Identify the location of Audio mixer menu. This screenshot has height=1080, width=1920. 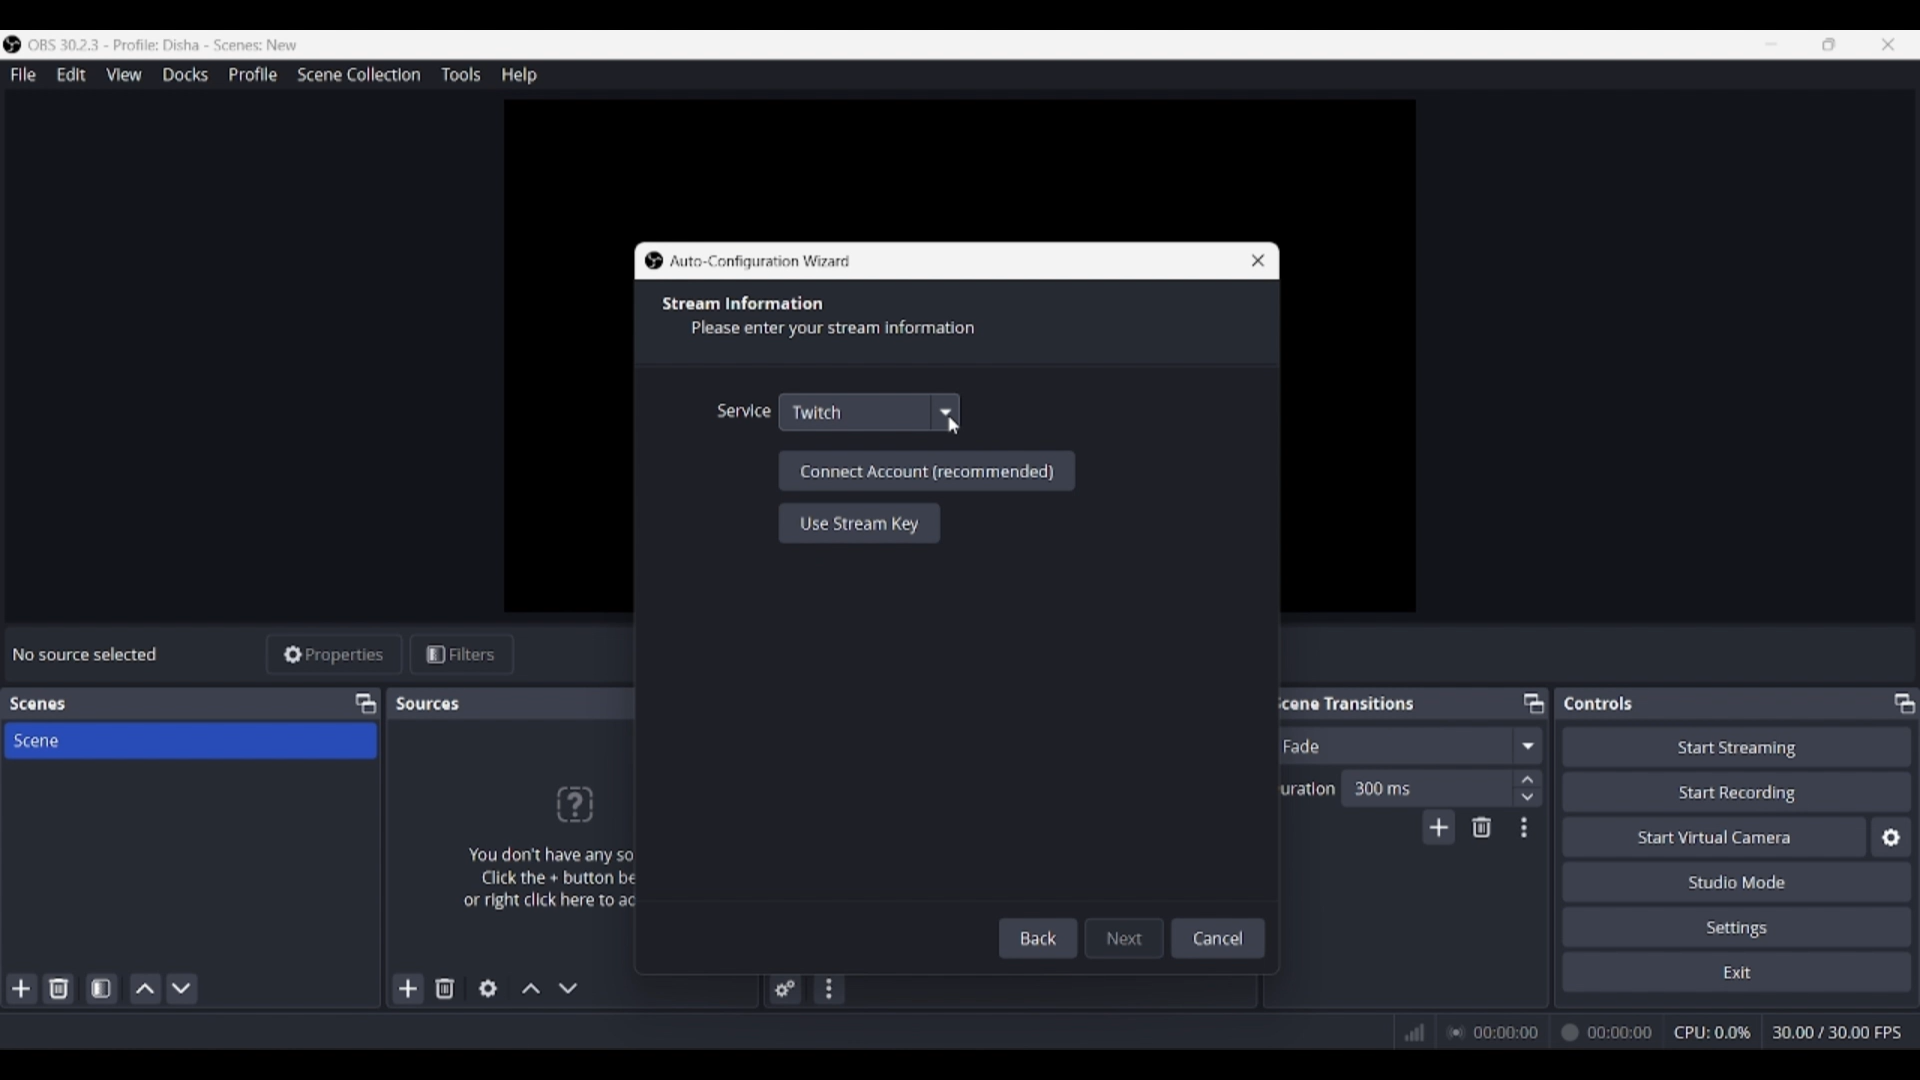
(828, 989).